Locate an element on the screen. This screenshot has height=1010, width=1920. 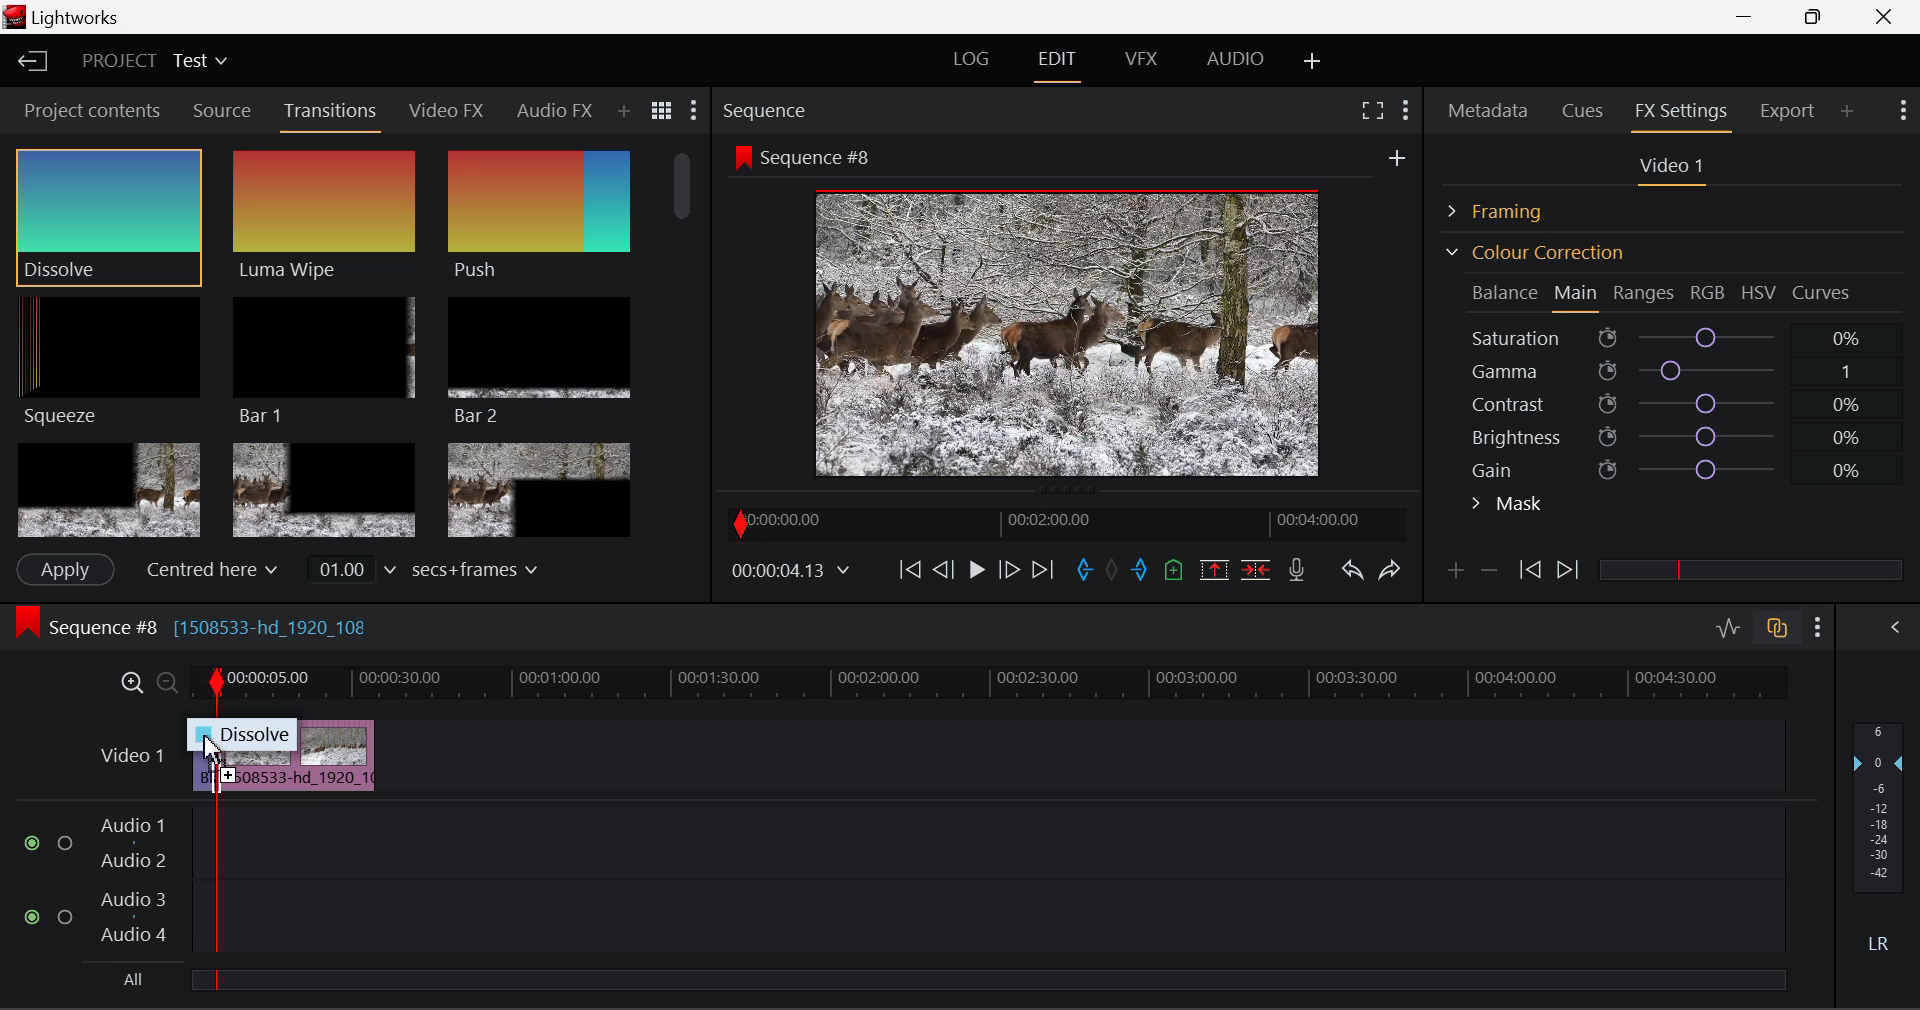
Squeeze is located at coordinates (102, 359).